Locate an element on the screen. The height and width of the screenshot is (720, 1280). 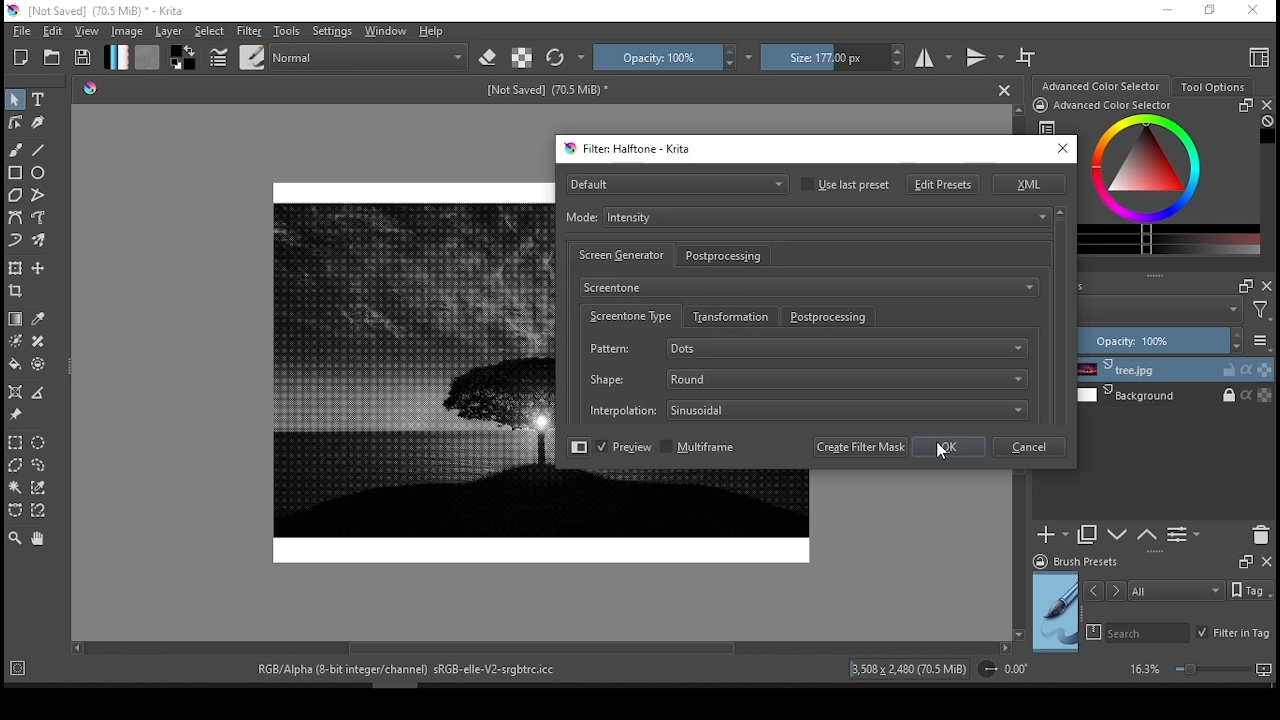
window name is located at coordinates (630, 149).